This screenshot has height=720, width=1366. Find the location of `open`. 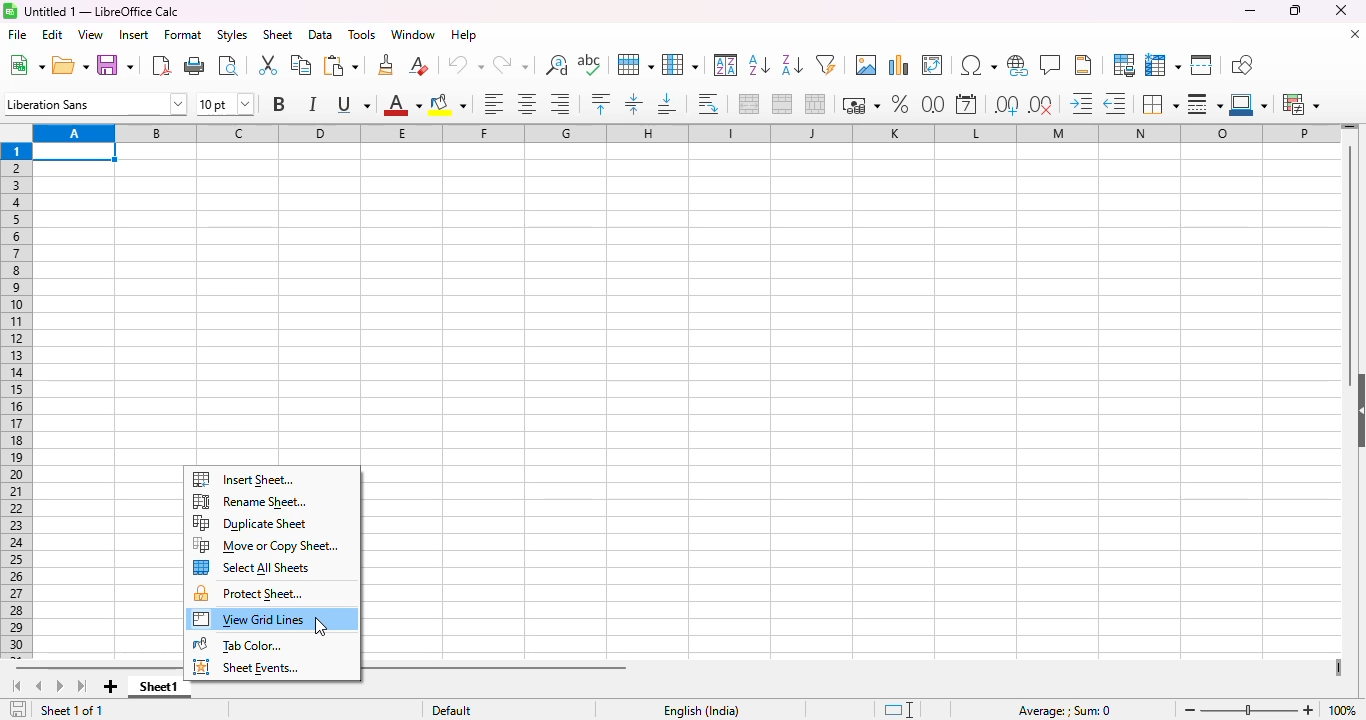

open is located at coordinates (70, 66).